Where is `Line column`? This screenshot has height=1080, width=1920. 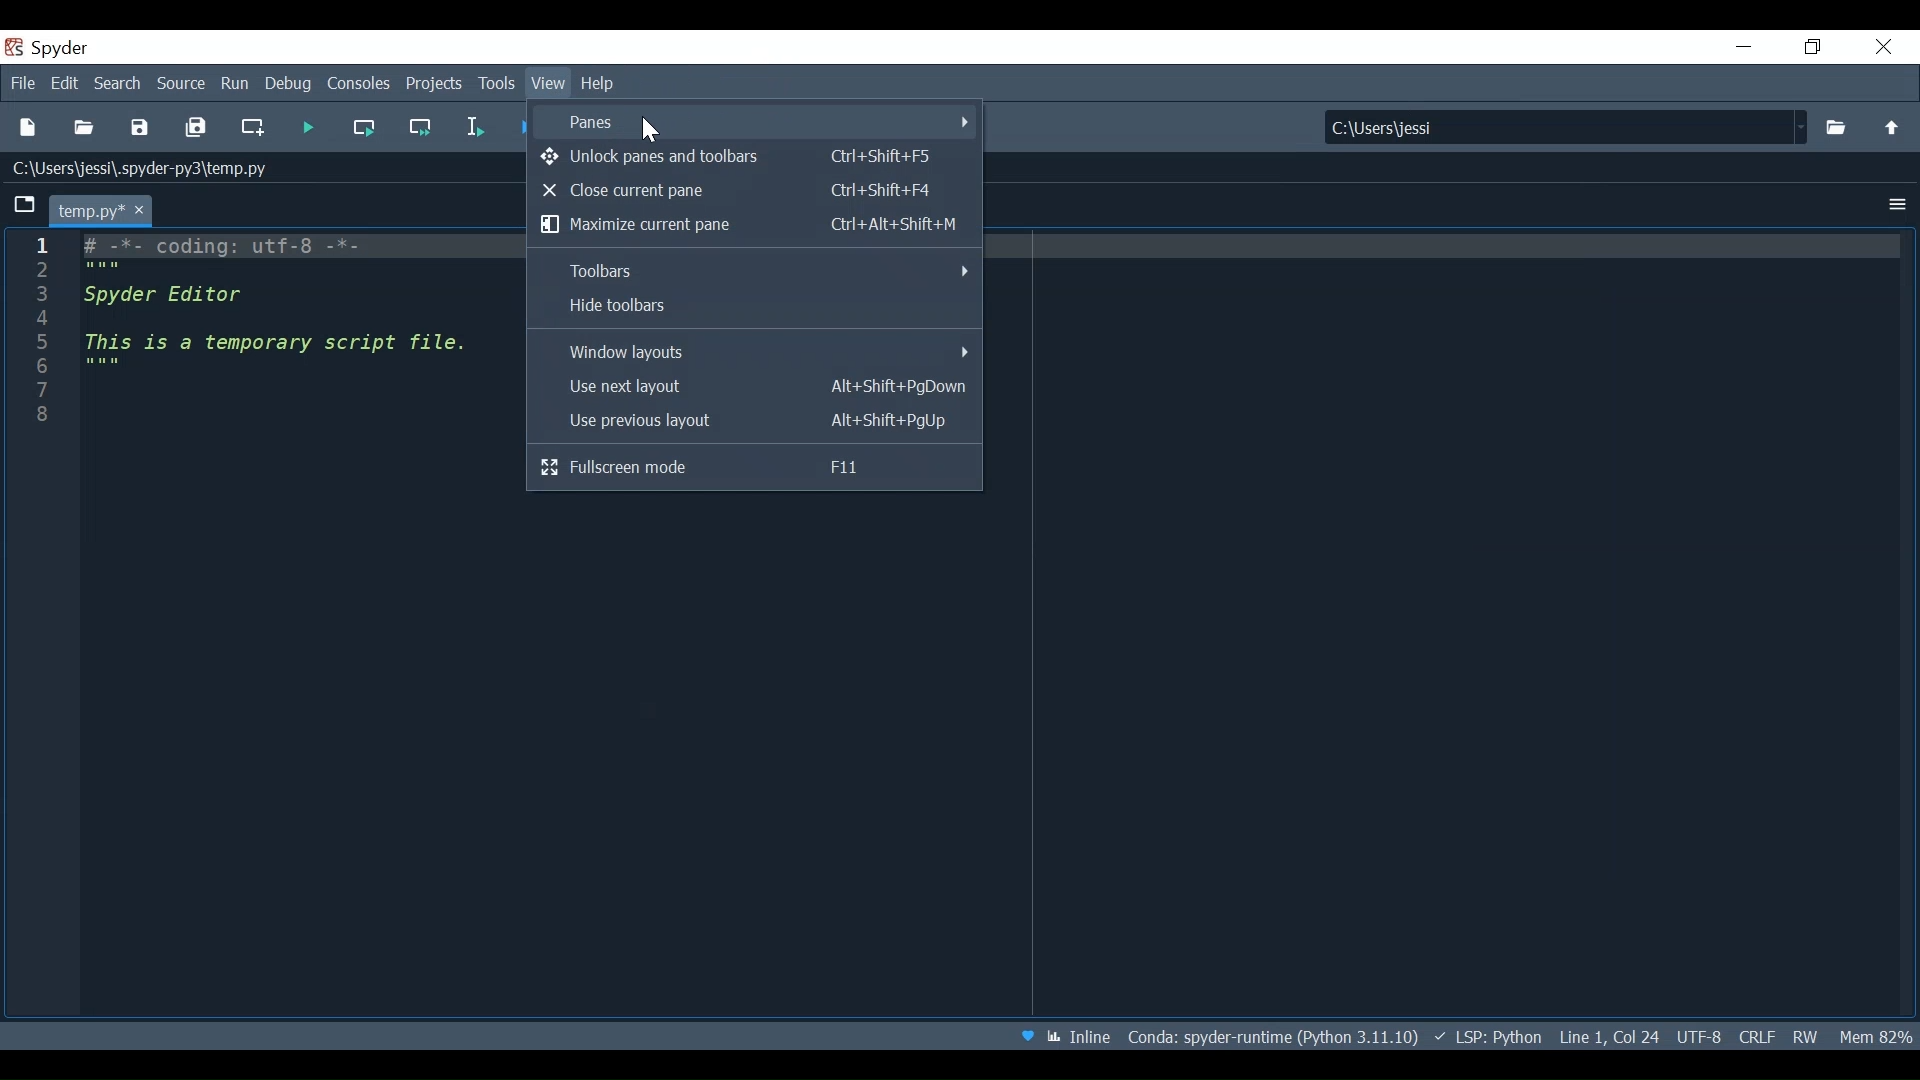 Line column is located at coordinates (38, 339).